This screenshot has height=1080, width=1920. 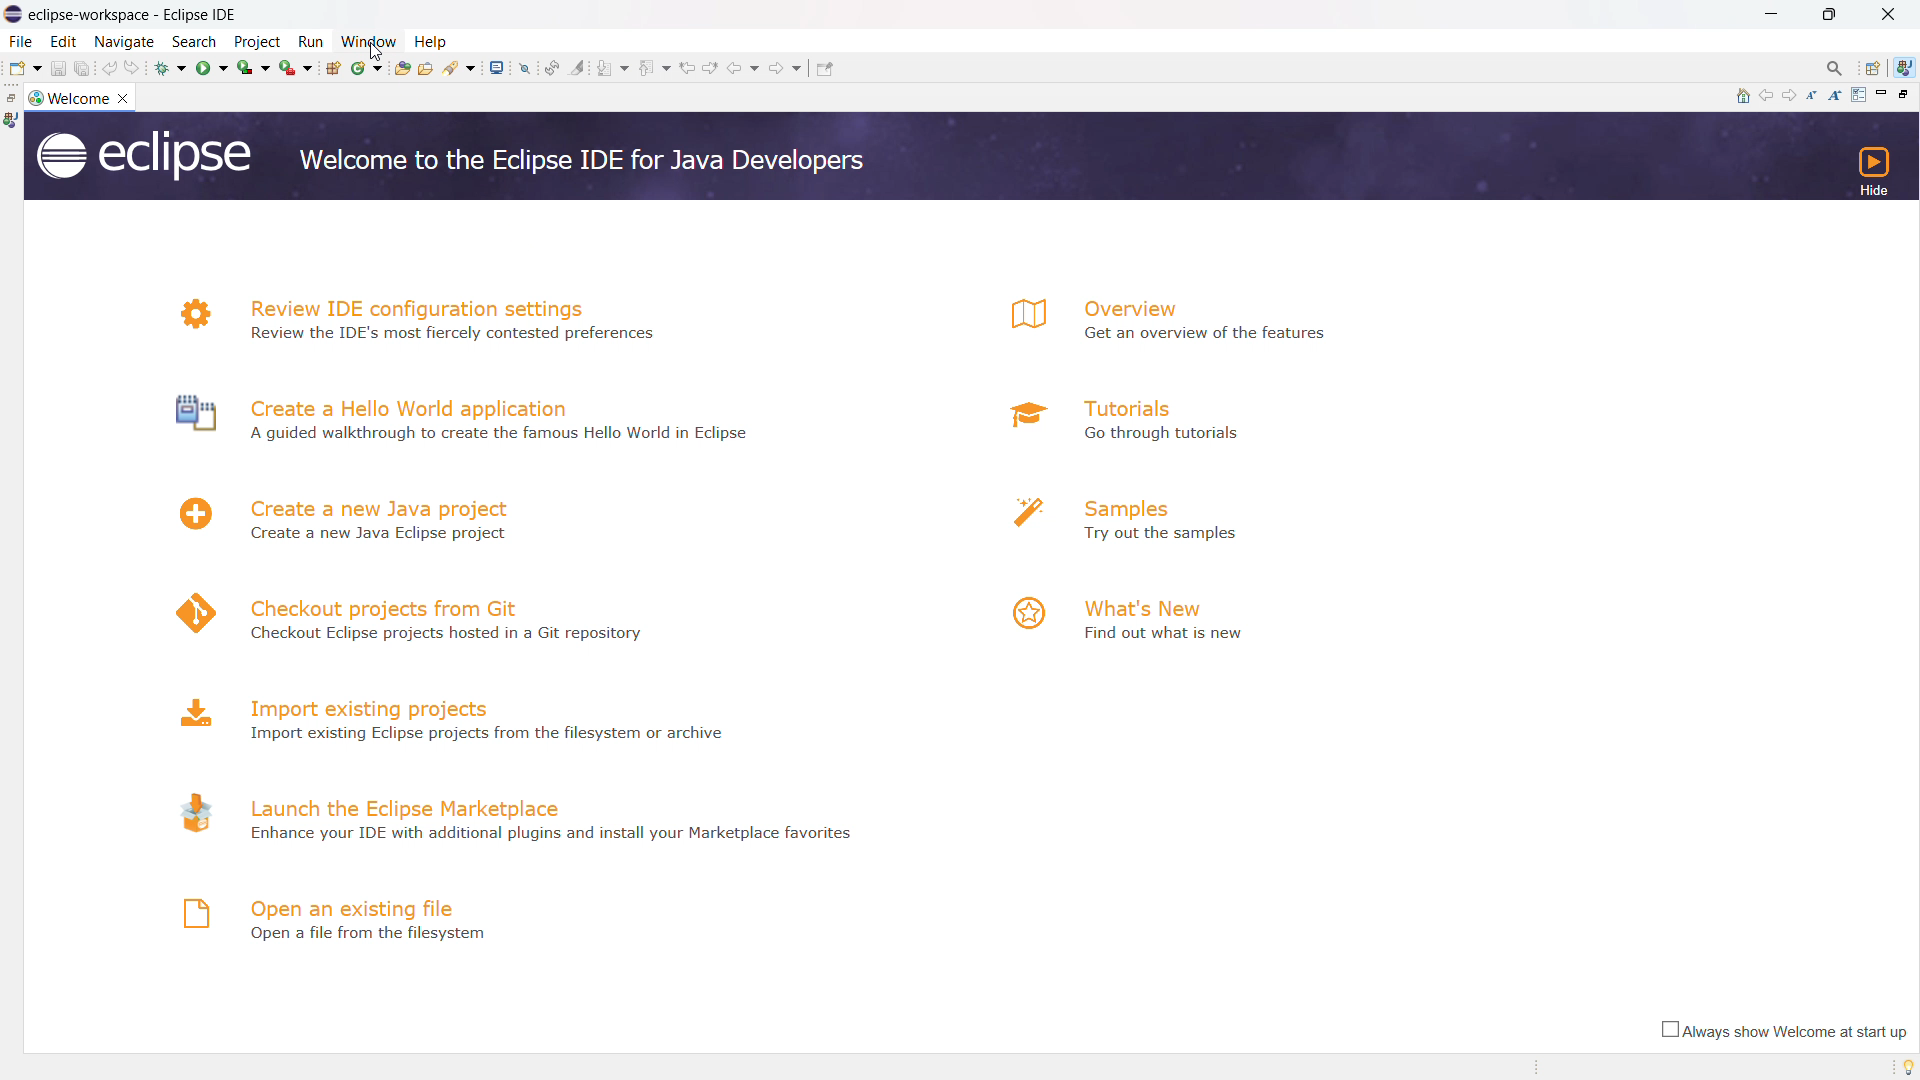 What do you see at coordinates (253, 67) in the screenshot?
I see `coverage` at bounding box center [253, 67].